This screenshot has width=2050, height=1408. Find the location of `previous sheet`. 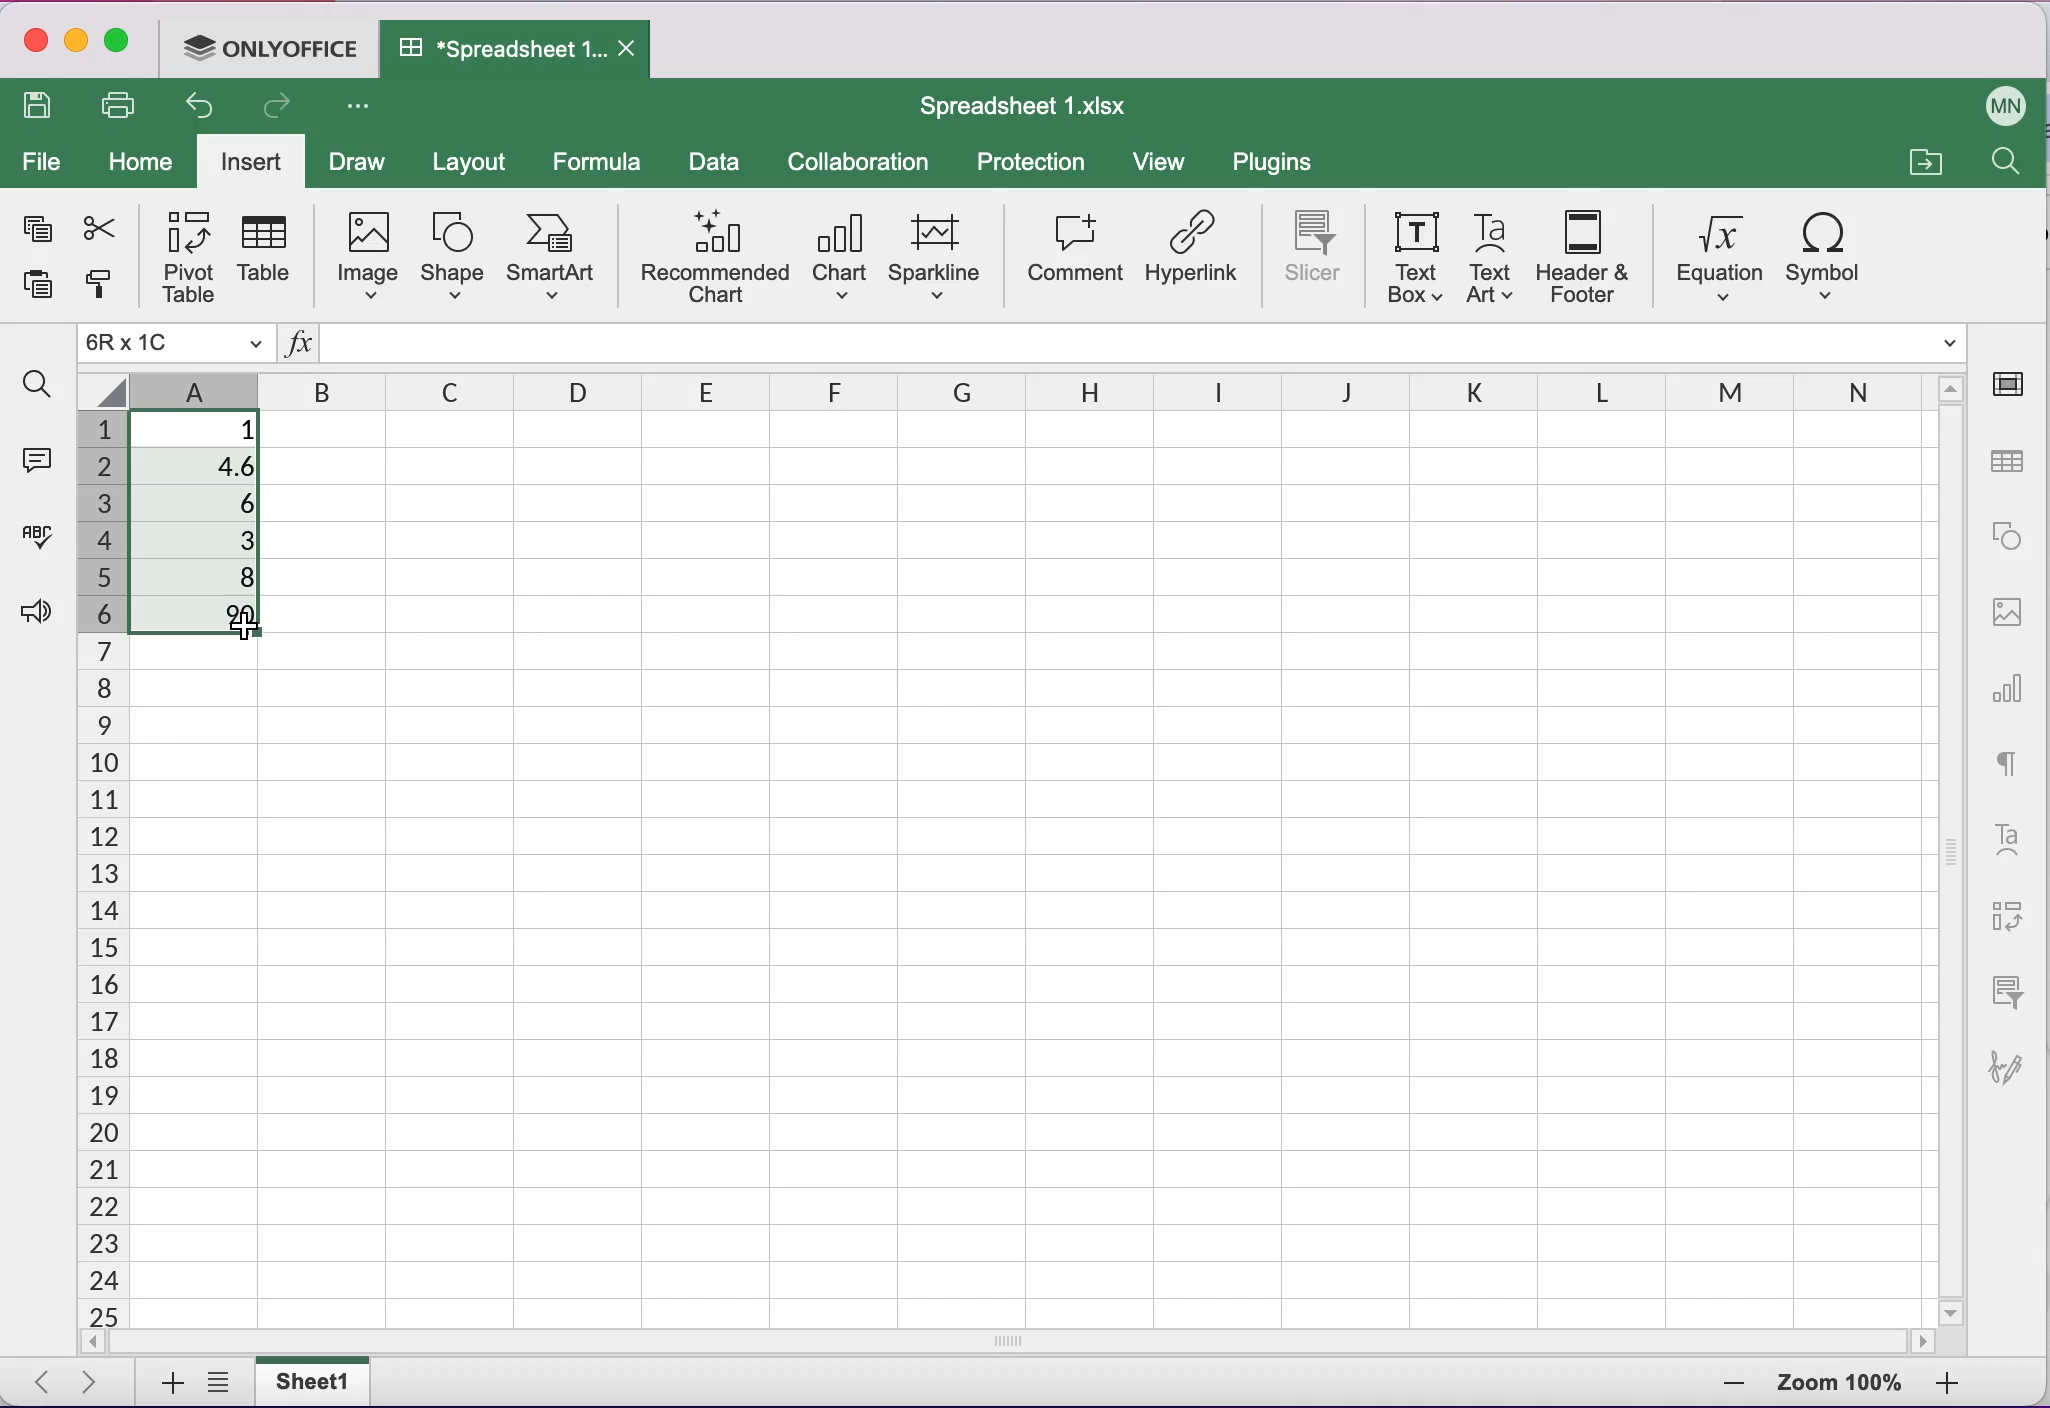

previous sheet is located at coordinates (46, 1385).